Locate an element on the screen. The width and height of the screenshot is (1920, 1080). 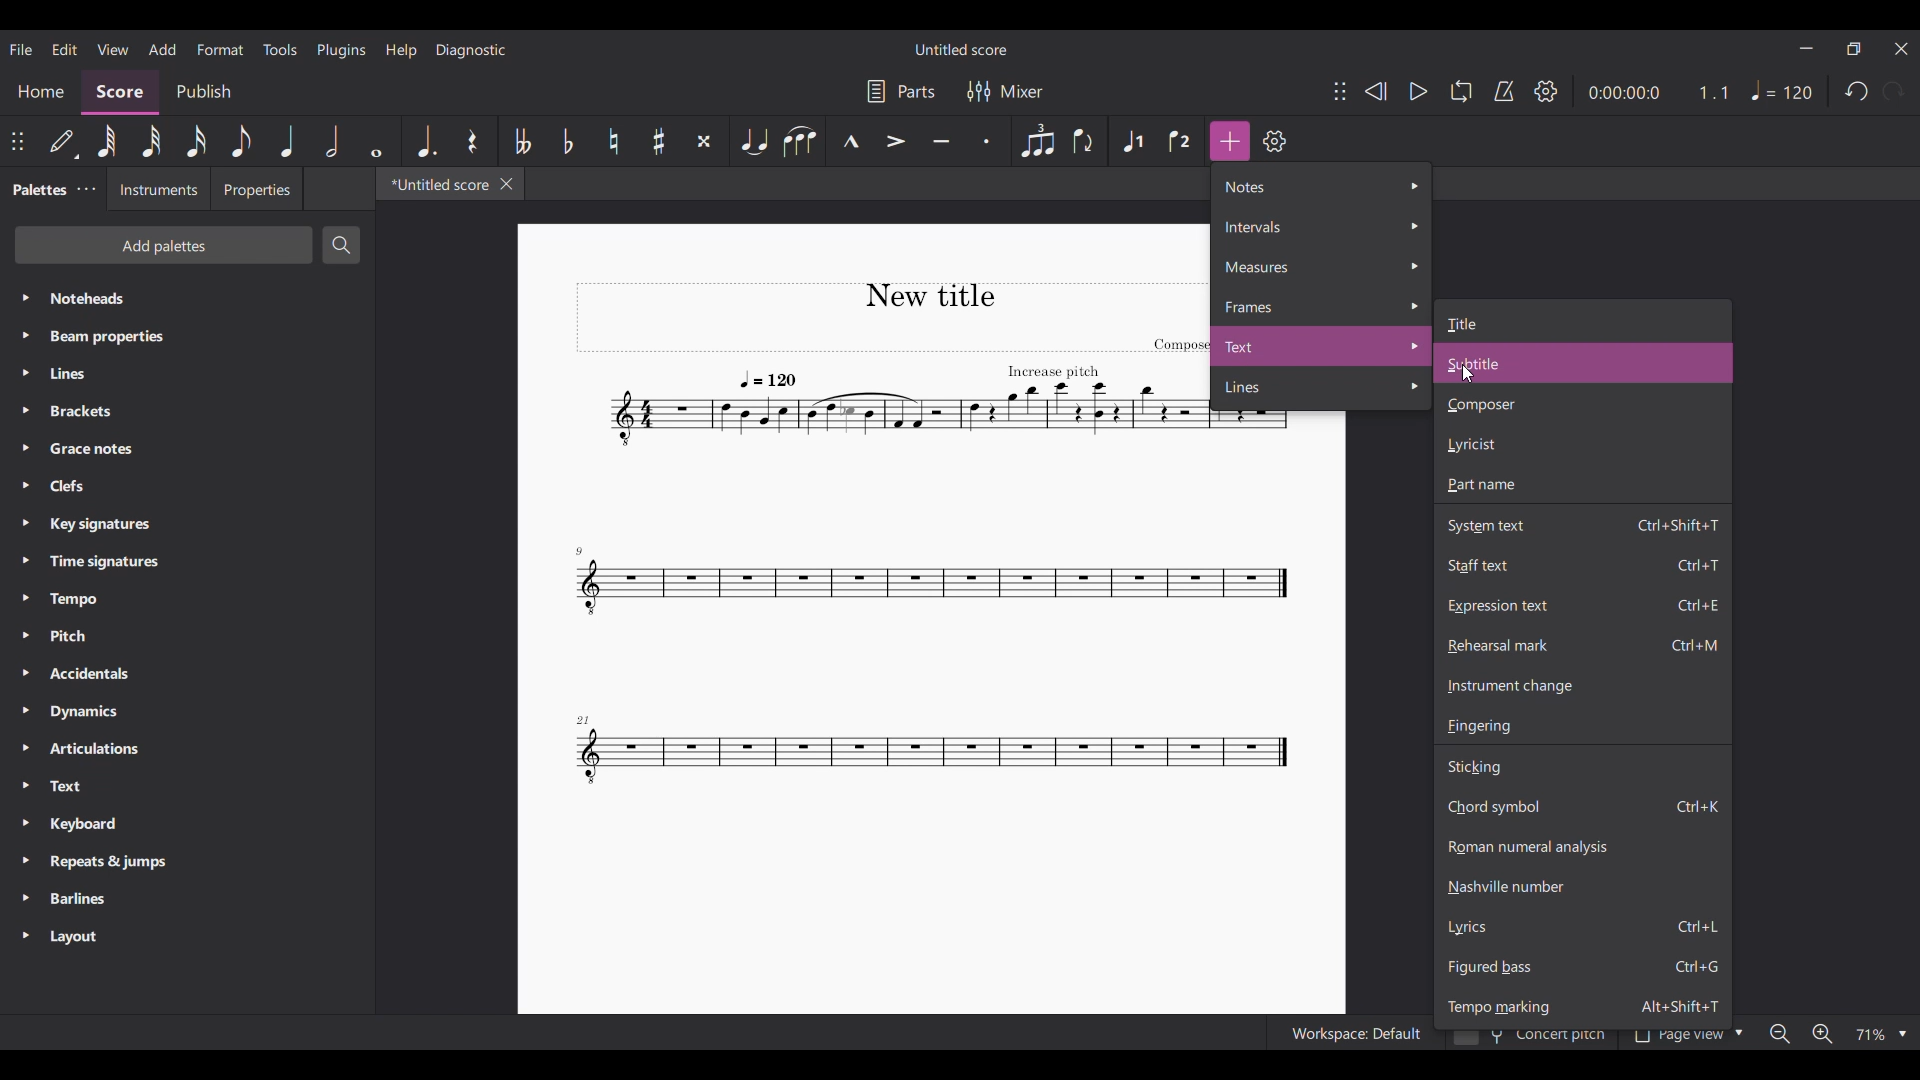
Augmentation dot is located at coordinates (424, 141).